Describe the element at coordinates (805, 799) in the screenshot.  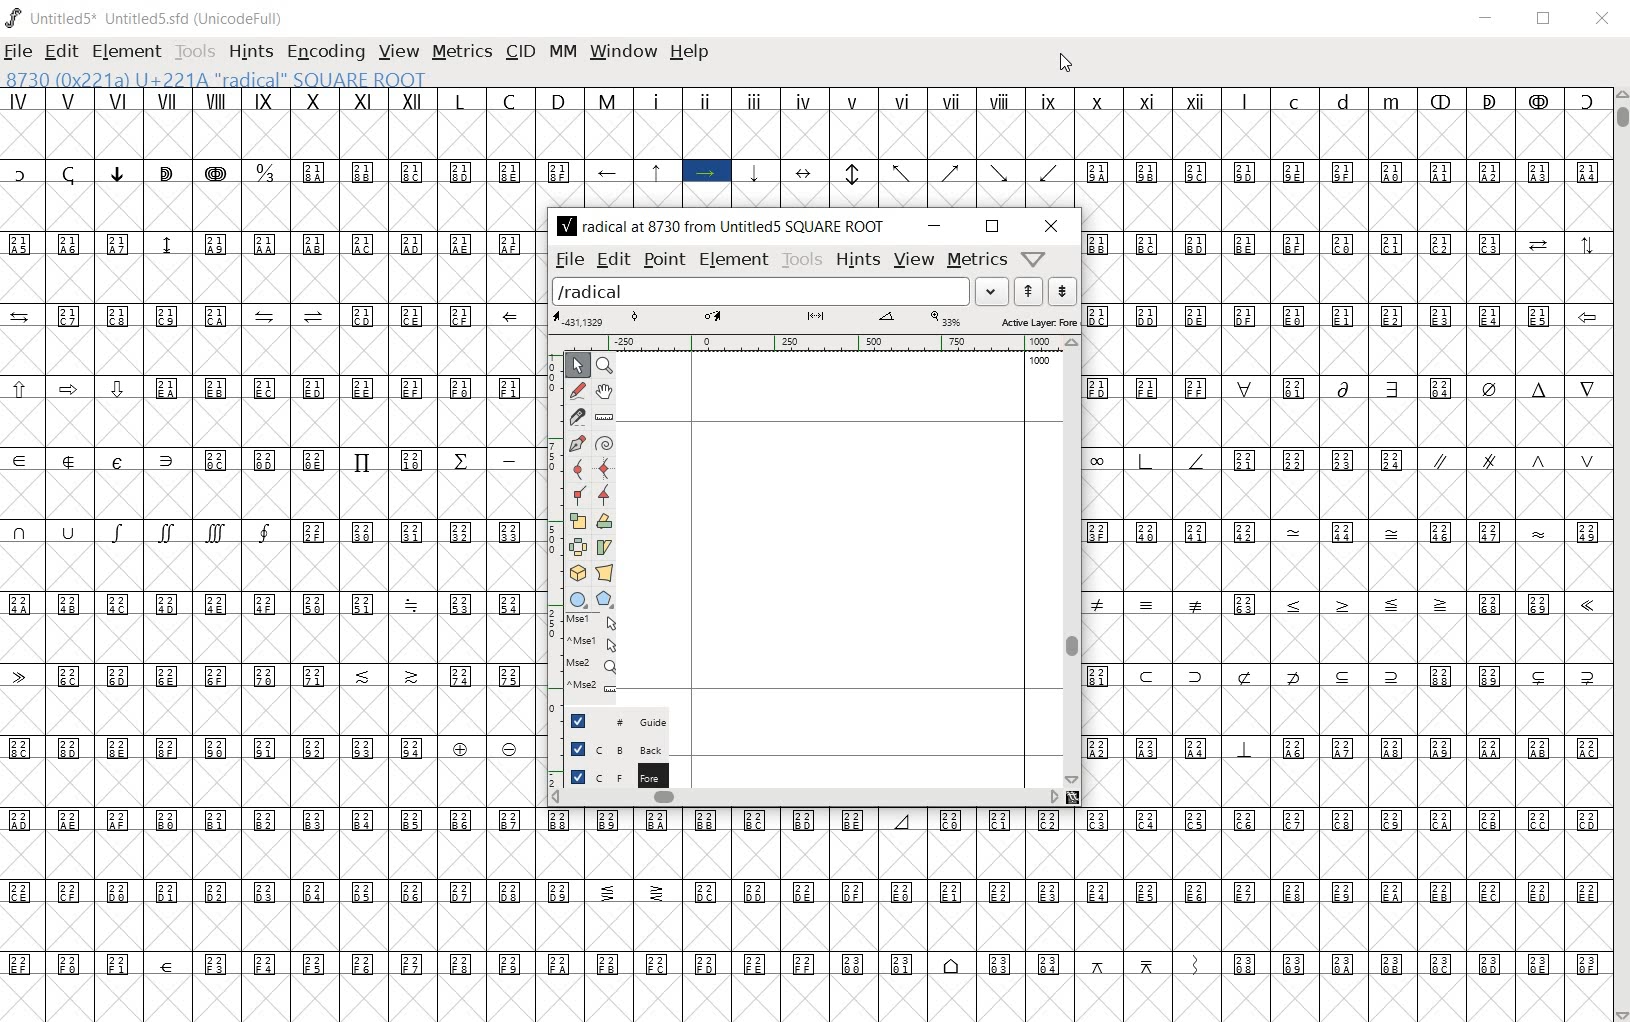
I see `scrollbar` at that location.